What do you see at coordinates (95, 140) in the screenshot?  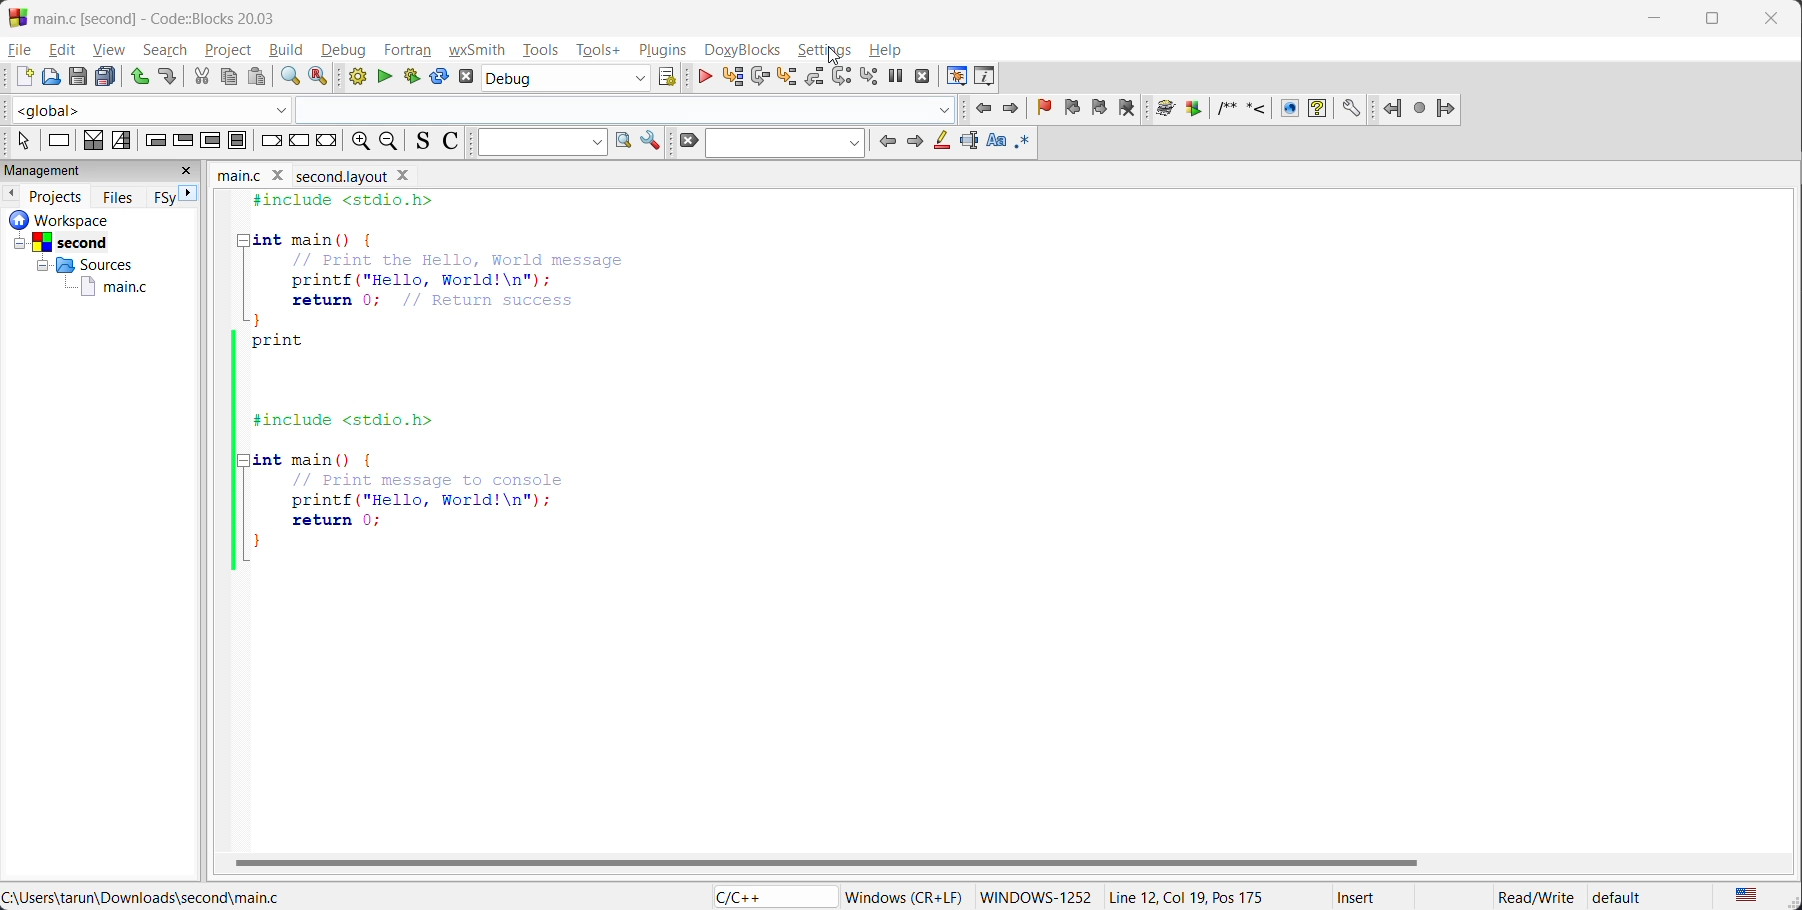 I see `decision` at bounding box center [95, 140].